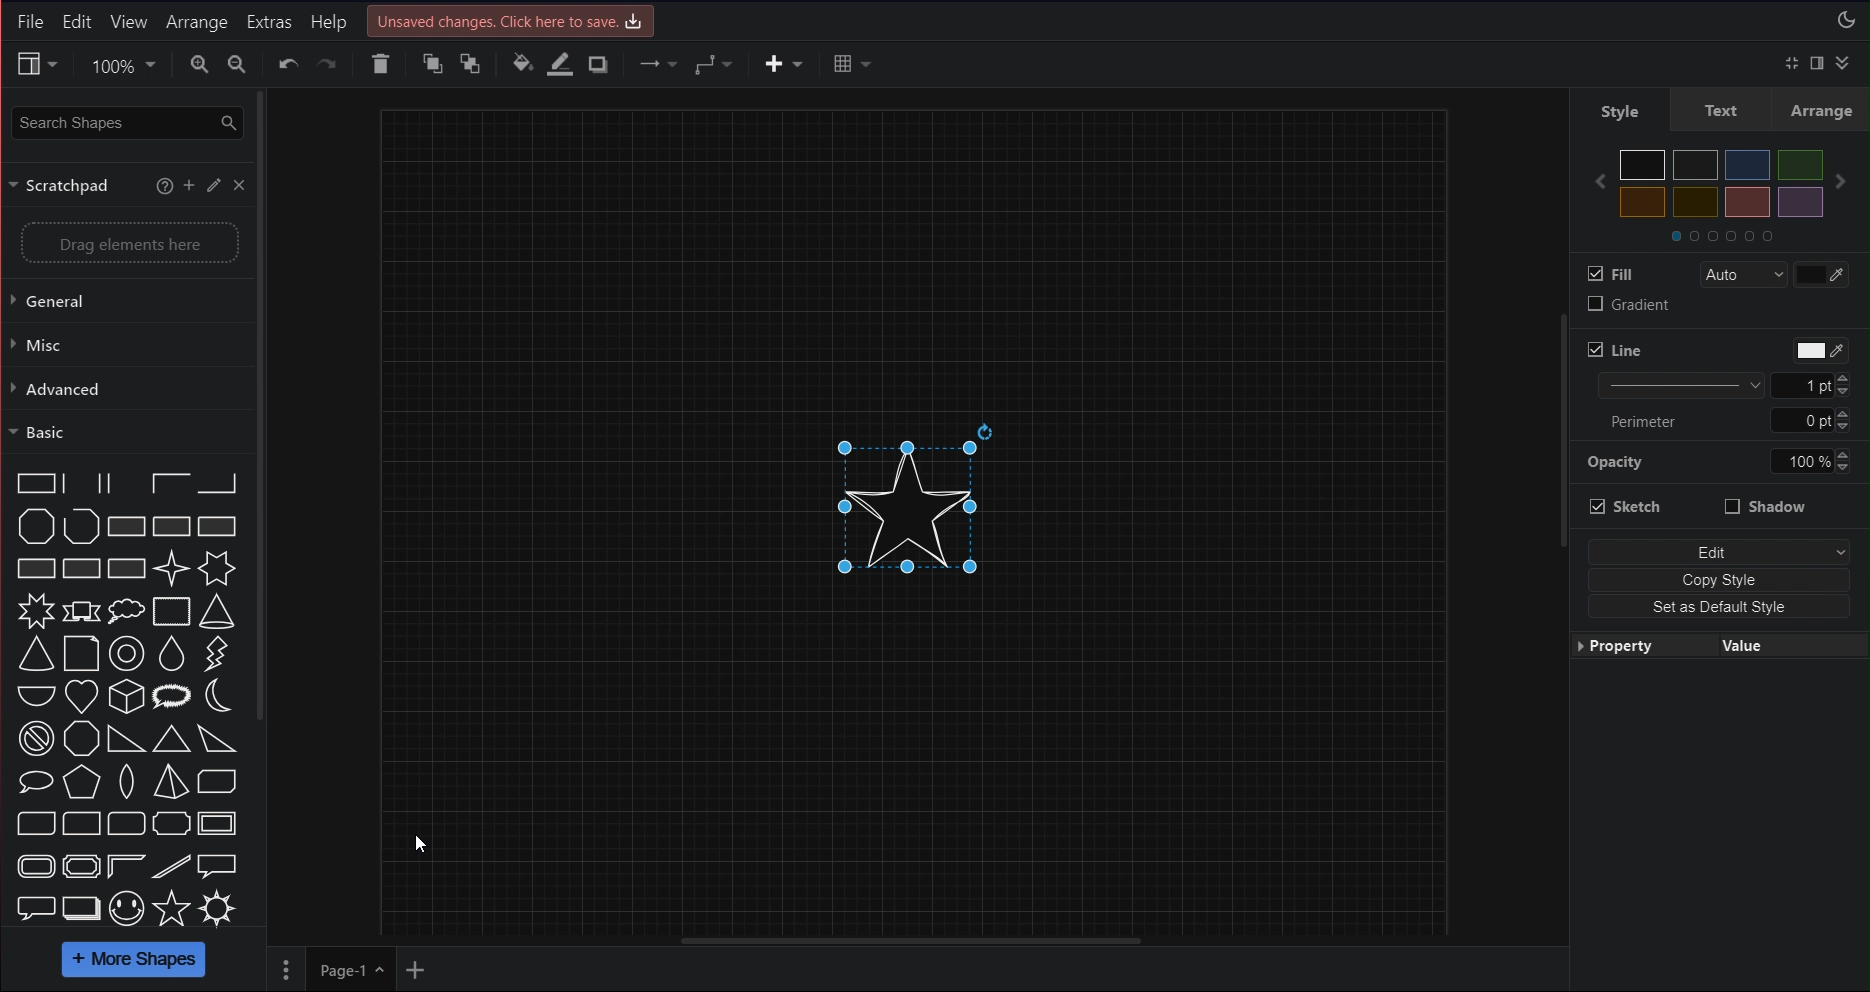 Image resolution: width=1870 pixels, height=992 pixels. I want to click on plaque, so click(171, 823).